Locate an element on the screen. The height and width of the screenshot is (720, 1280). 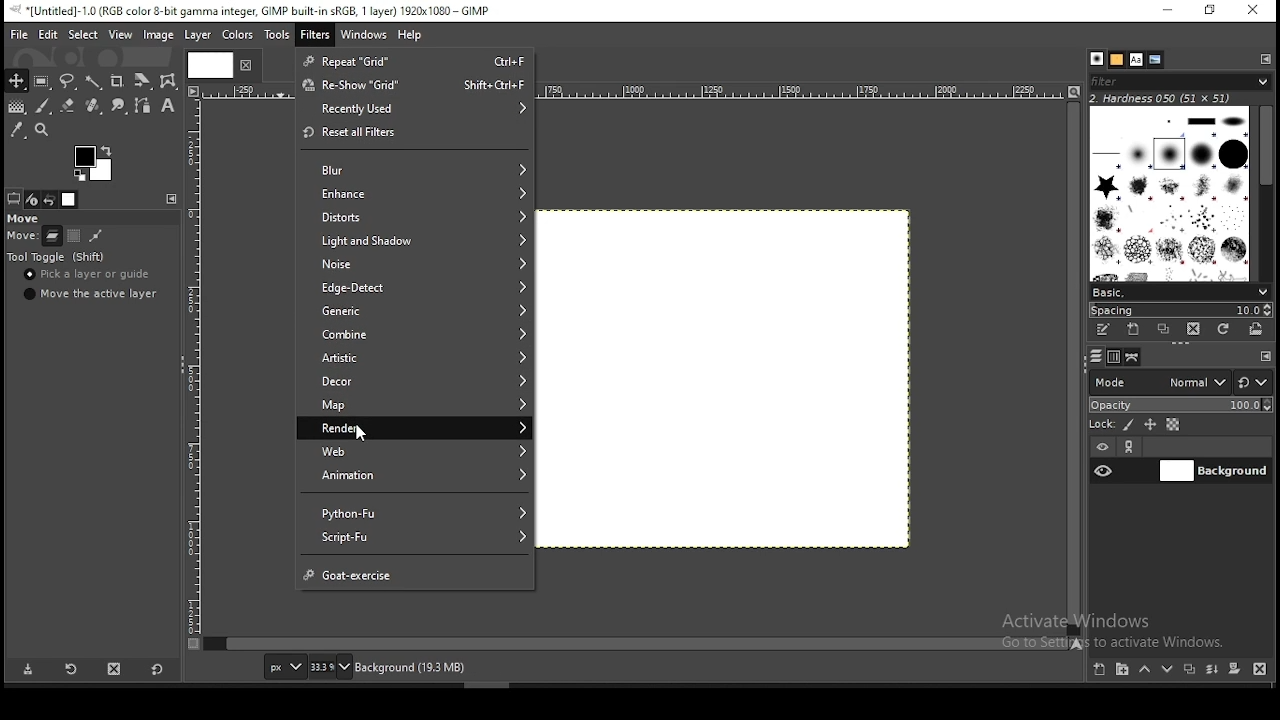
brush tool is located at coordinates (44, 106).